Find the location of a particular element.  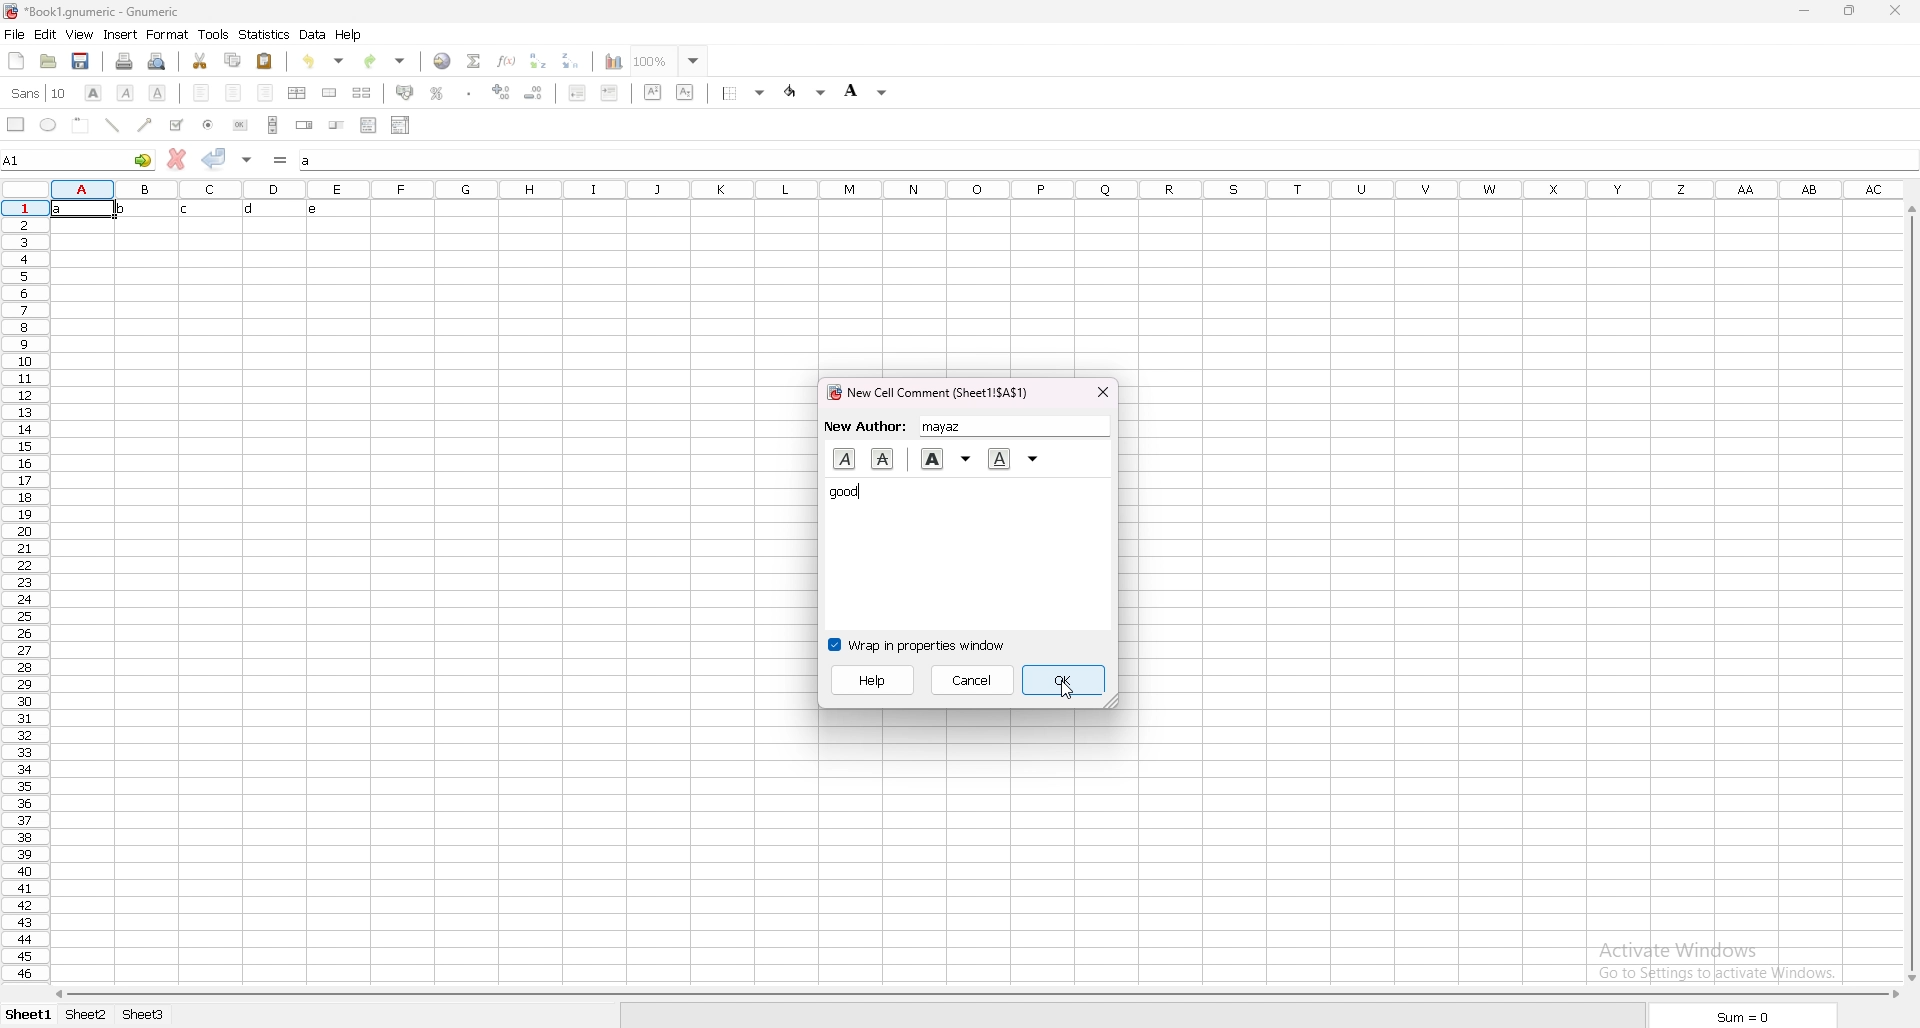

right align is located at coordinates (266, 93).